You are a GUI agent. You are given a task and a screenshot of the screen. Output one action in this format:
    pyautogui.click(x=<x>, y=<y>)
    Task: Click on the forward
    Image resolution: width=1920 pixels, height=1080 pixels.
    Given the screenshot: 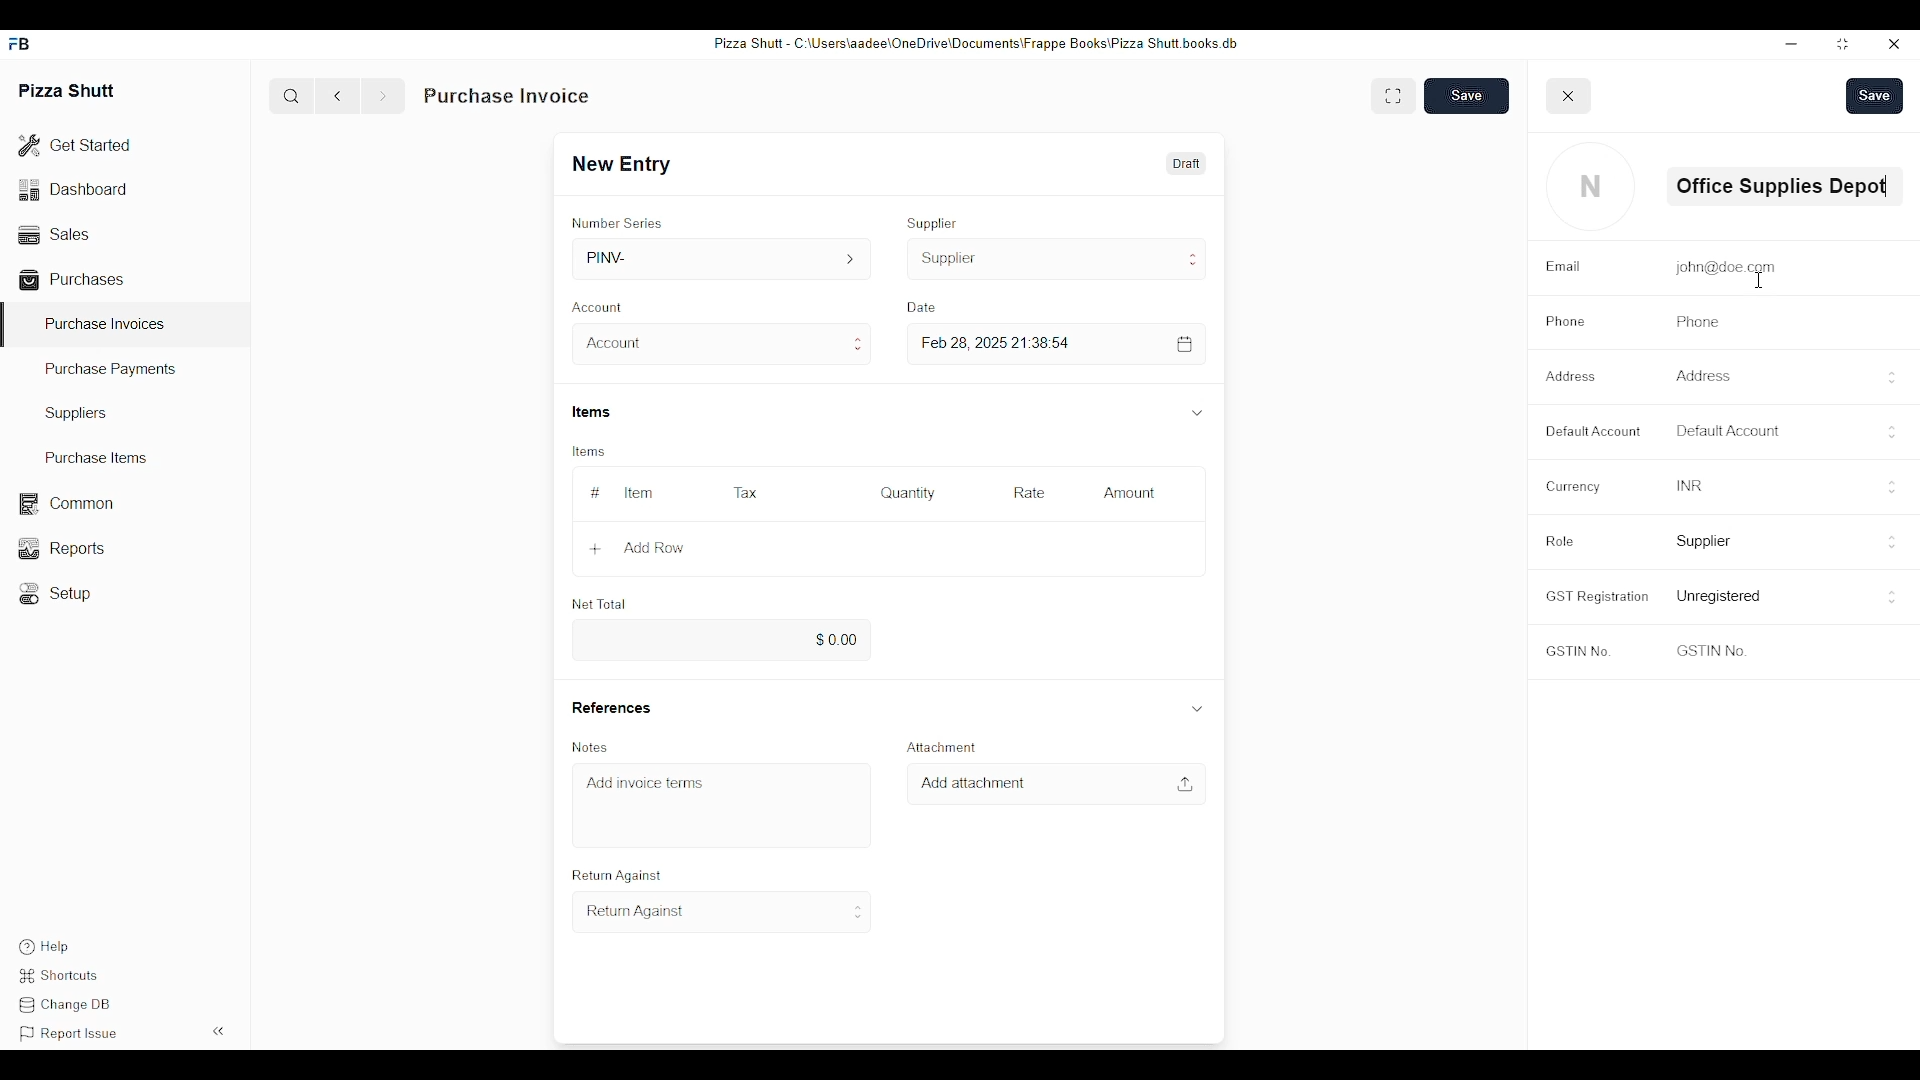 What is the action you would take?
    pyautogui.click(x=382, y=96)
    